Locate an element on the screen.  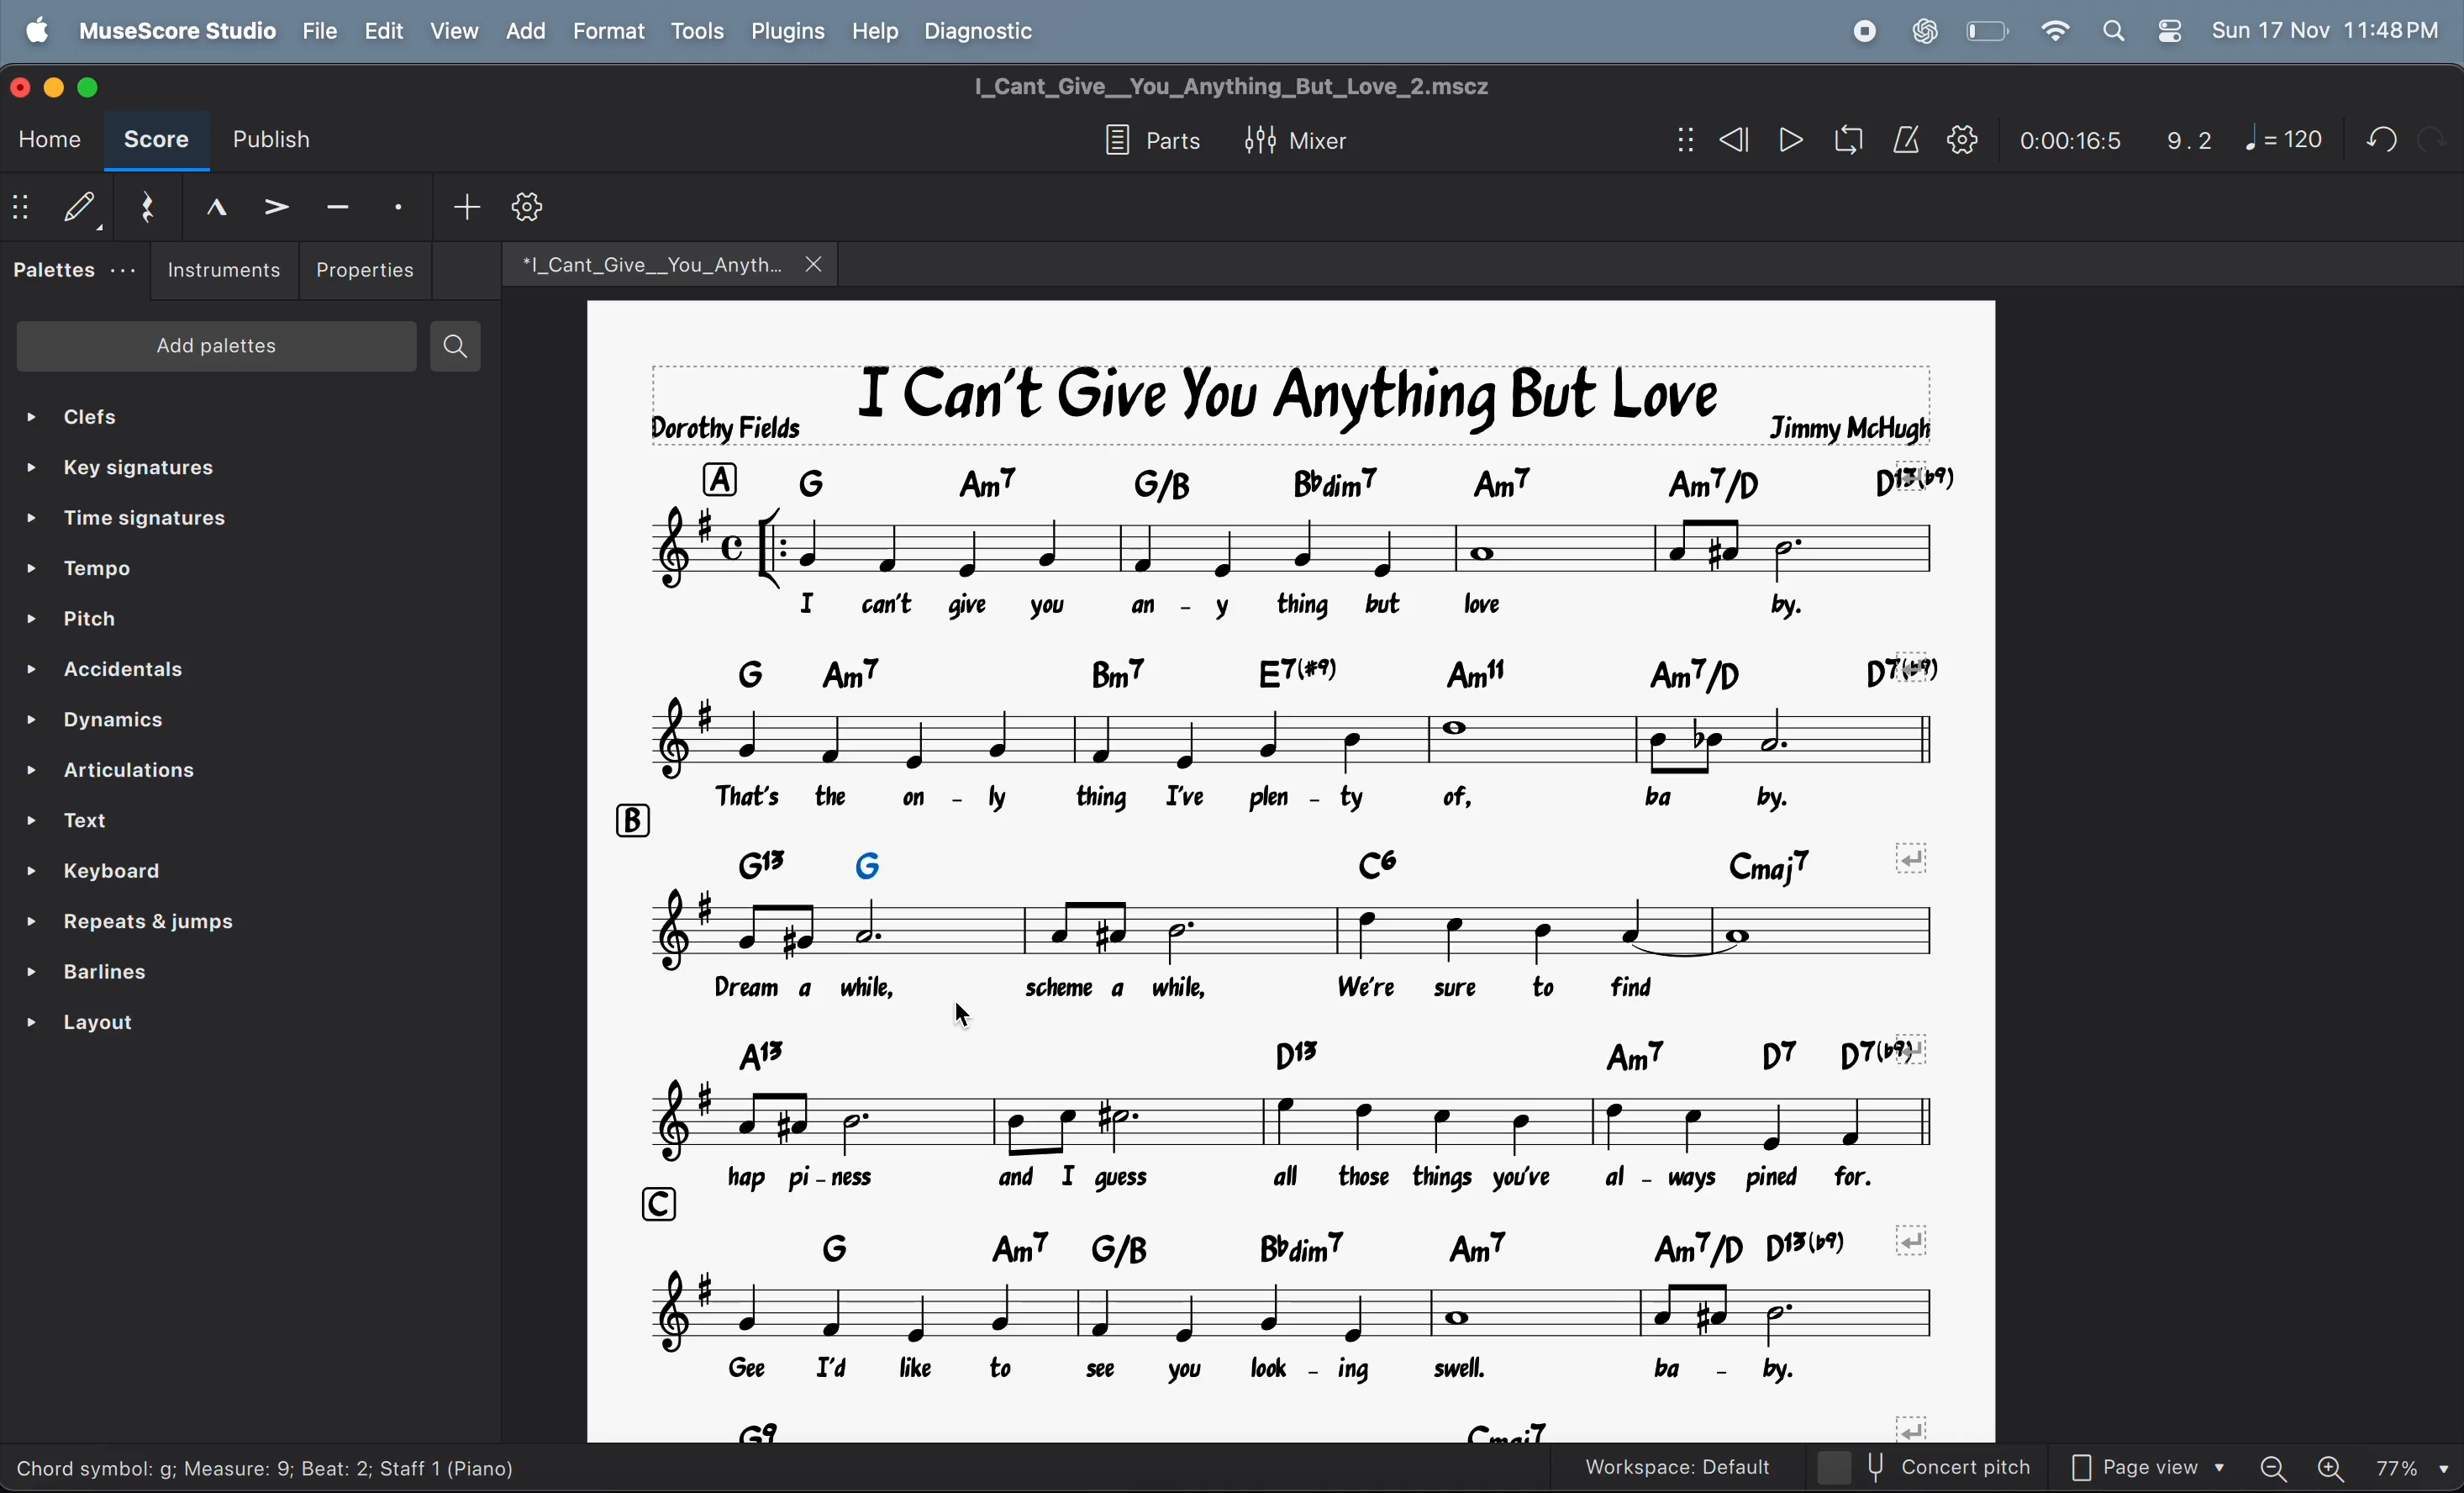
record is located at coordinates (1862, 33).